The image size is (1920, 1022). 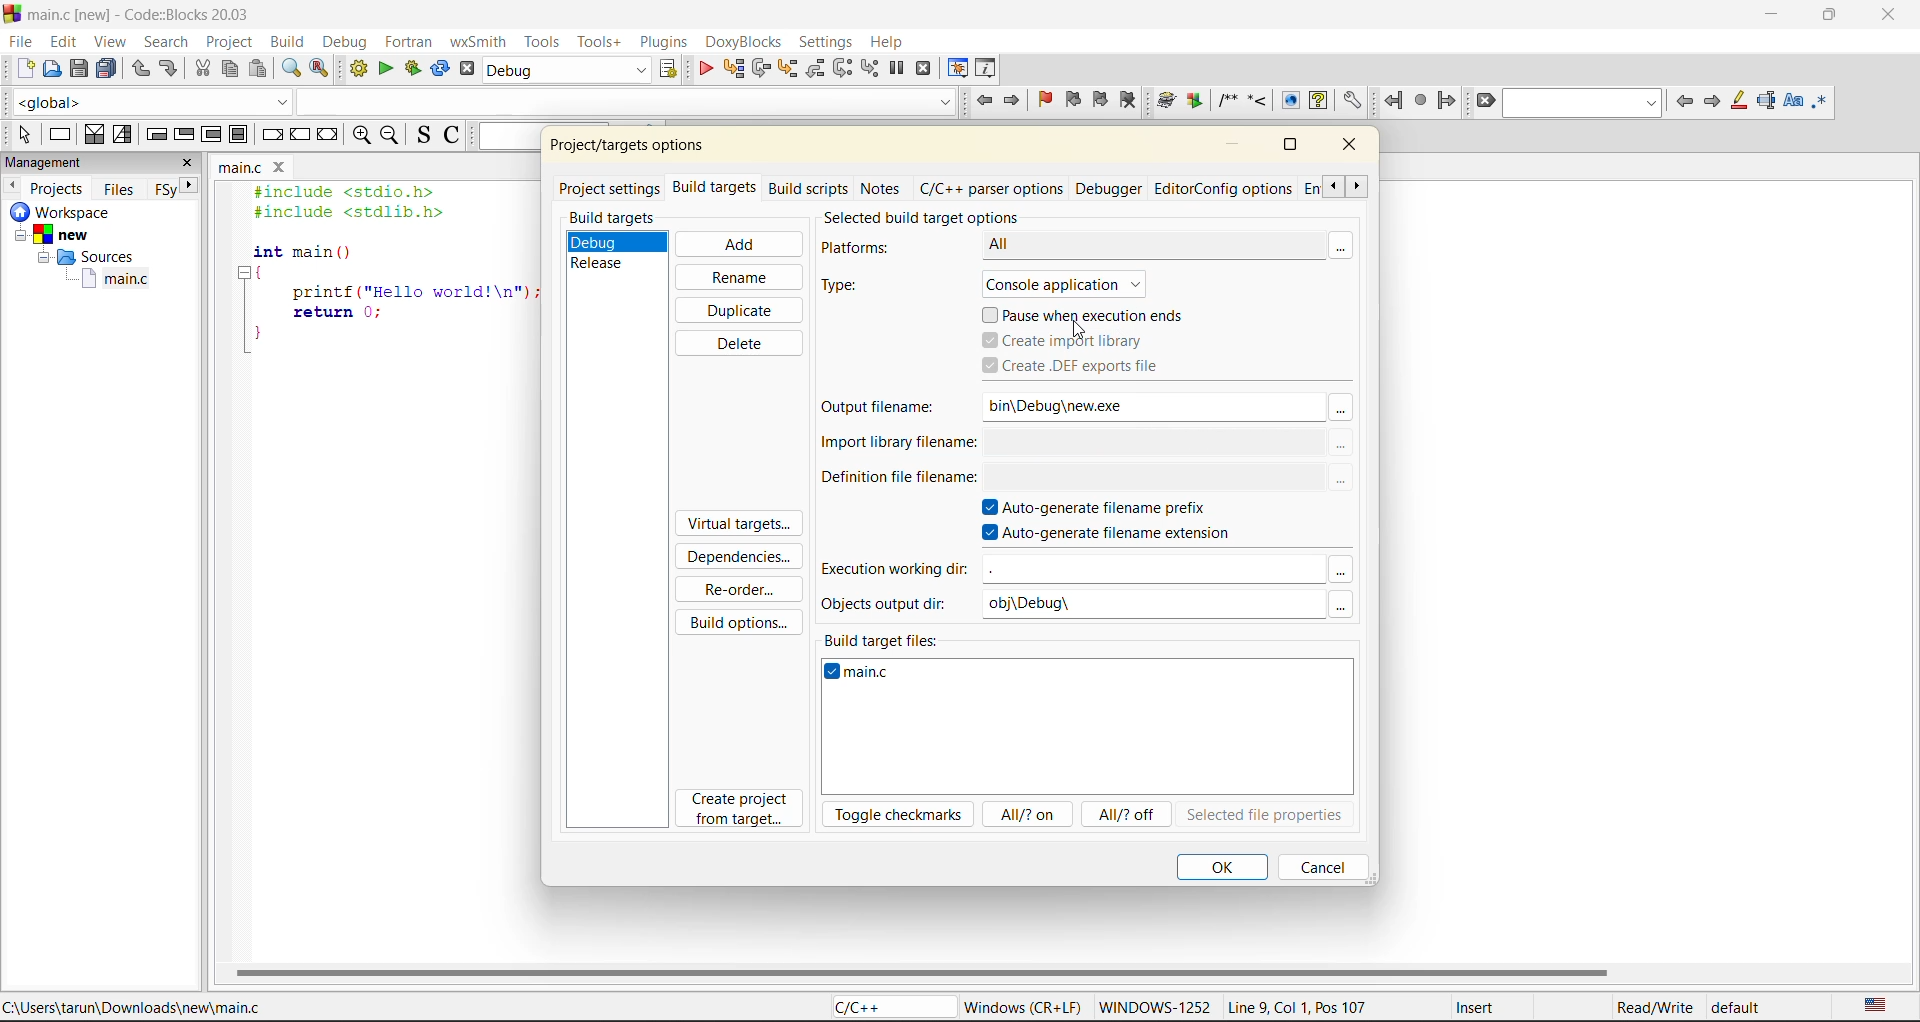 I want to click on tools, so click(x=541, y=43).